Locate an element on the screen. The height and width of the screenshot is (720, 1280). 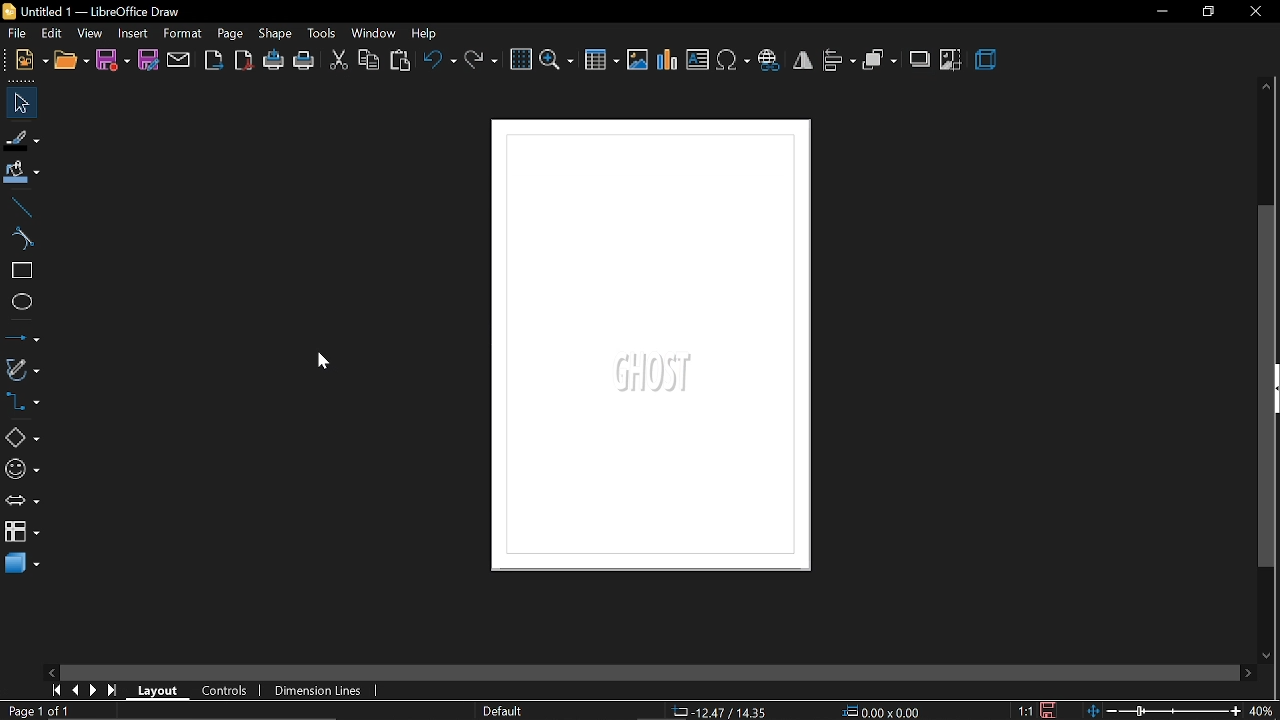
Il Untitled 1 — LibreOffice Draw is located at coordinates (108, 13).